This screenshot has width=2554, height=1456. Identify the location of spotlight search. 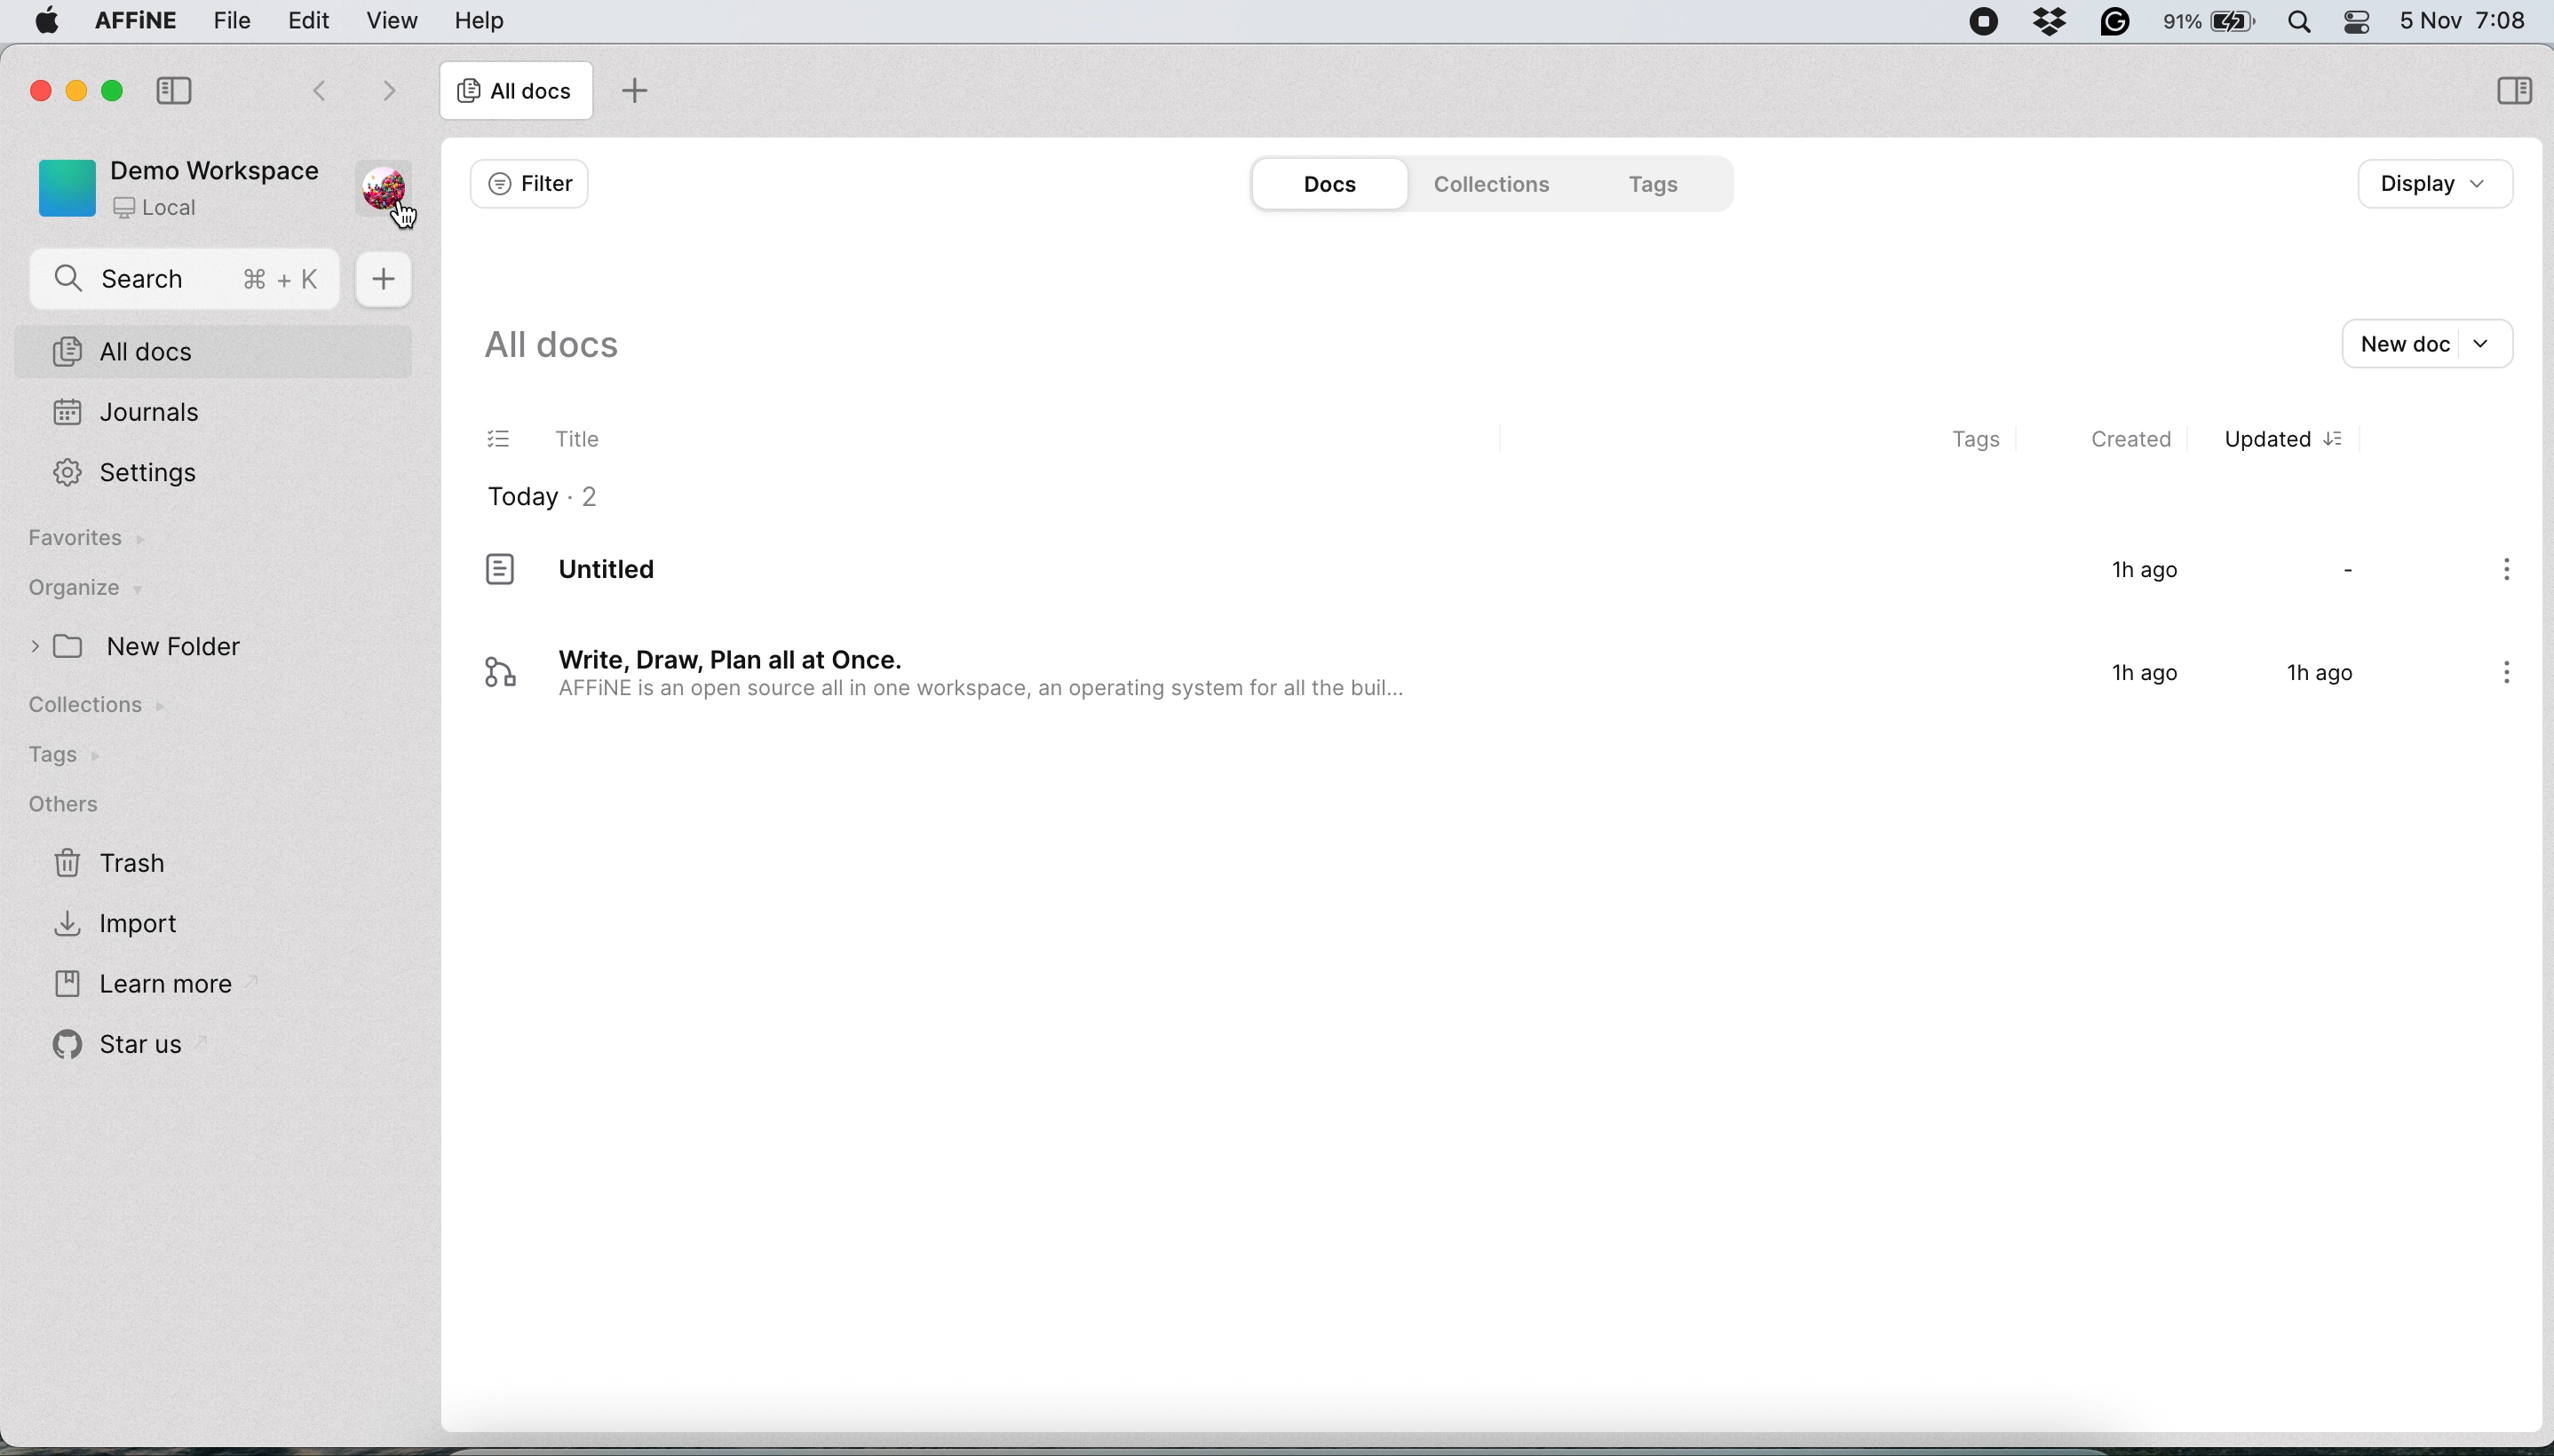
(2304, 22).